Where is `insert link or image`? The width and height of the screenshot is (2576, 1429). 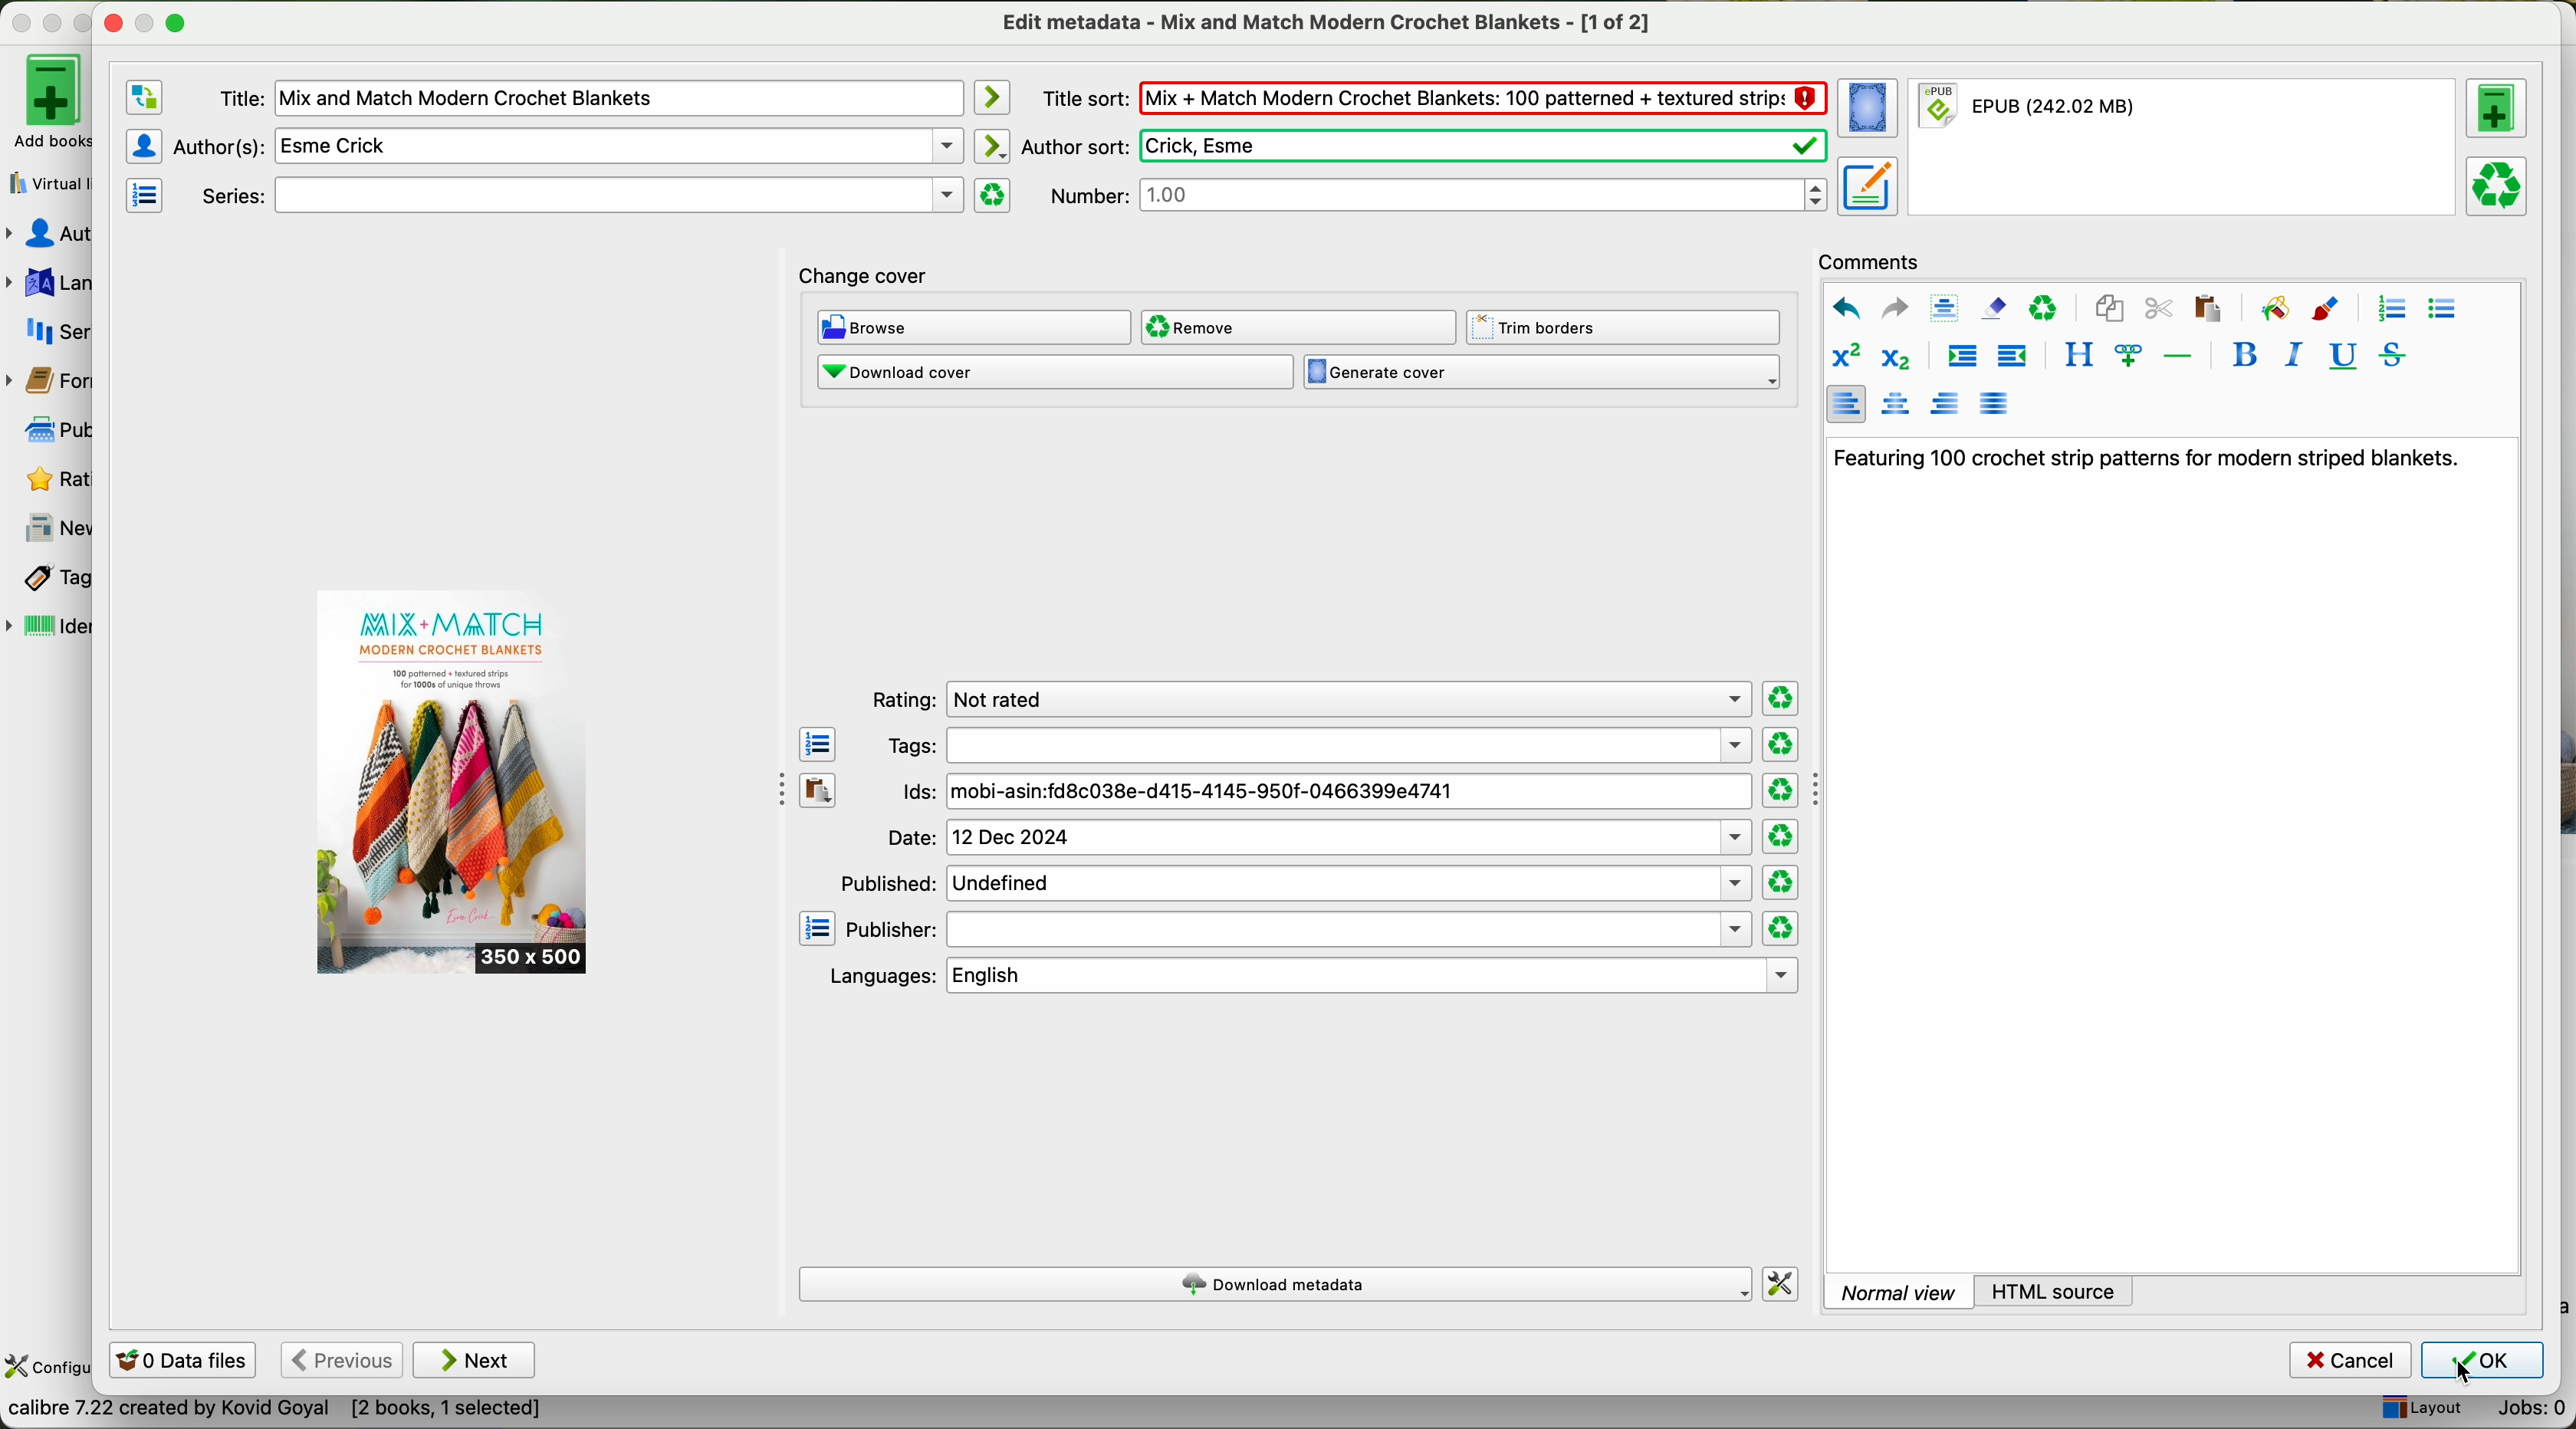
insert link or image is located at coordinates (2128, 355).